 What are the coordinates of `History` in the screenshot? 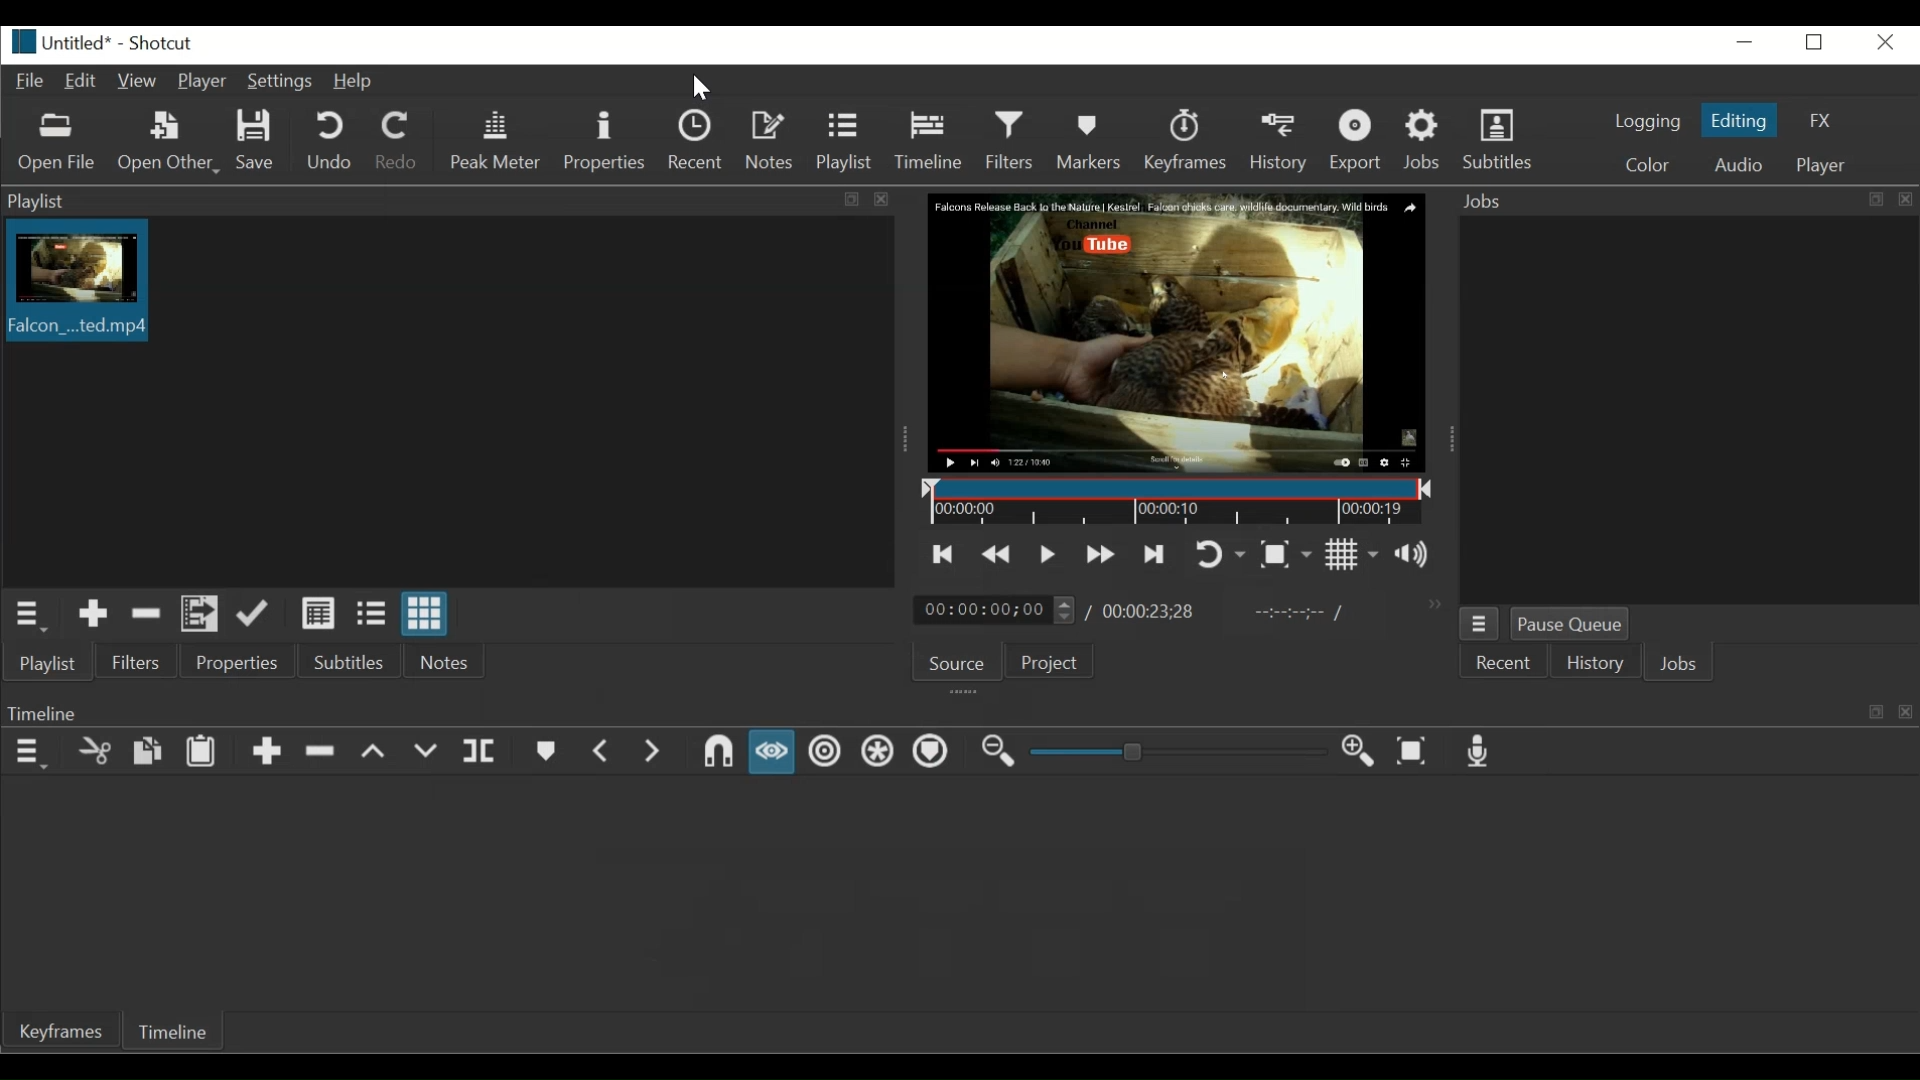 It's located at (1281, 144).